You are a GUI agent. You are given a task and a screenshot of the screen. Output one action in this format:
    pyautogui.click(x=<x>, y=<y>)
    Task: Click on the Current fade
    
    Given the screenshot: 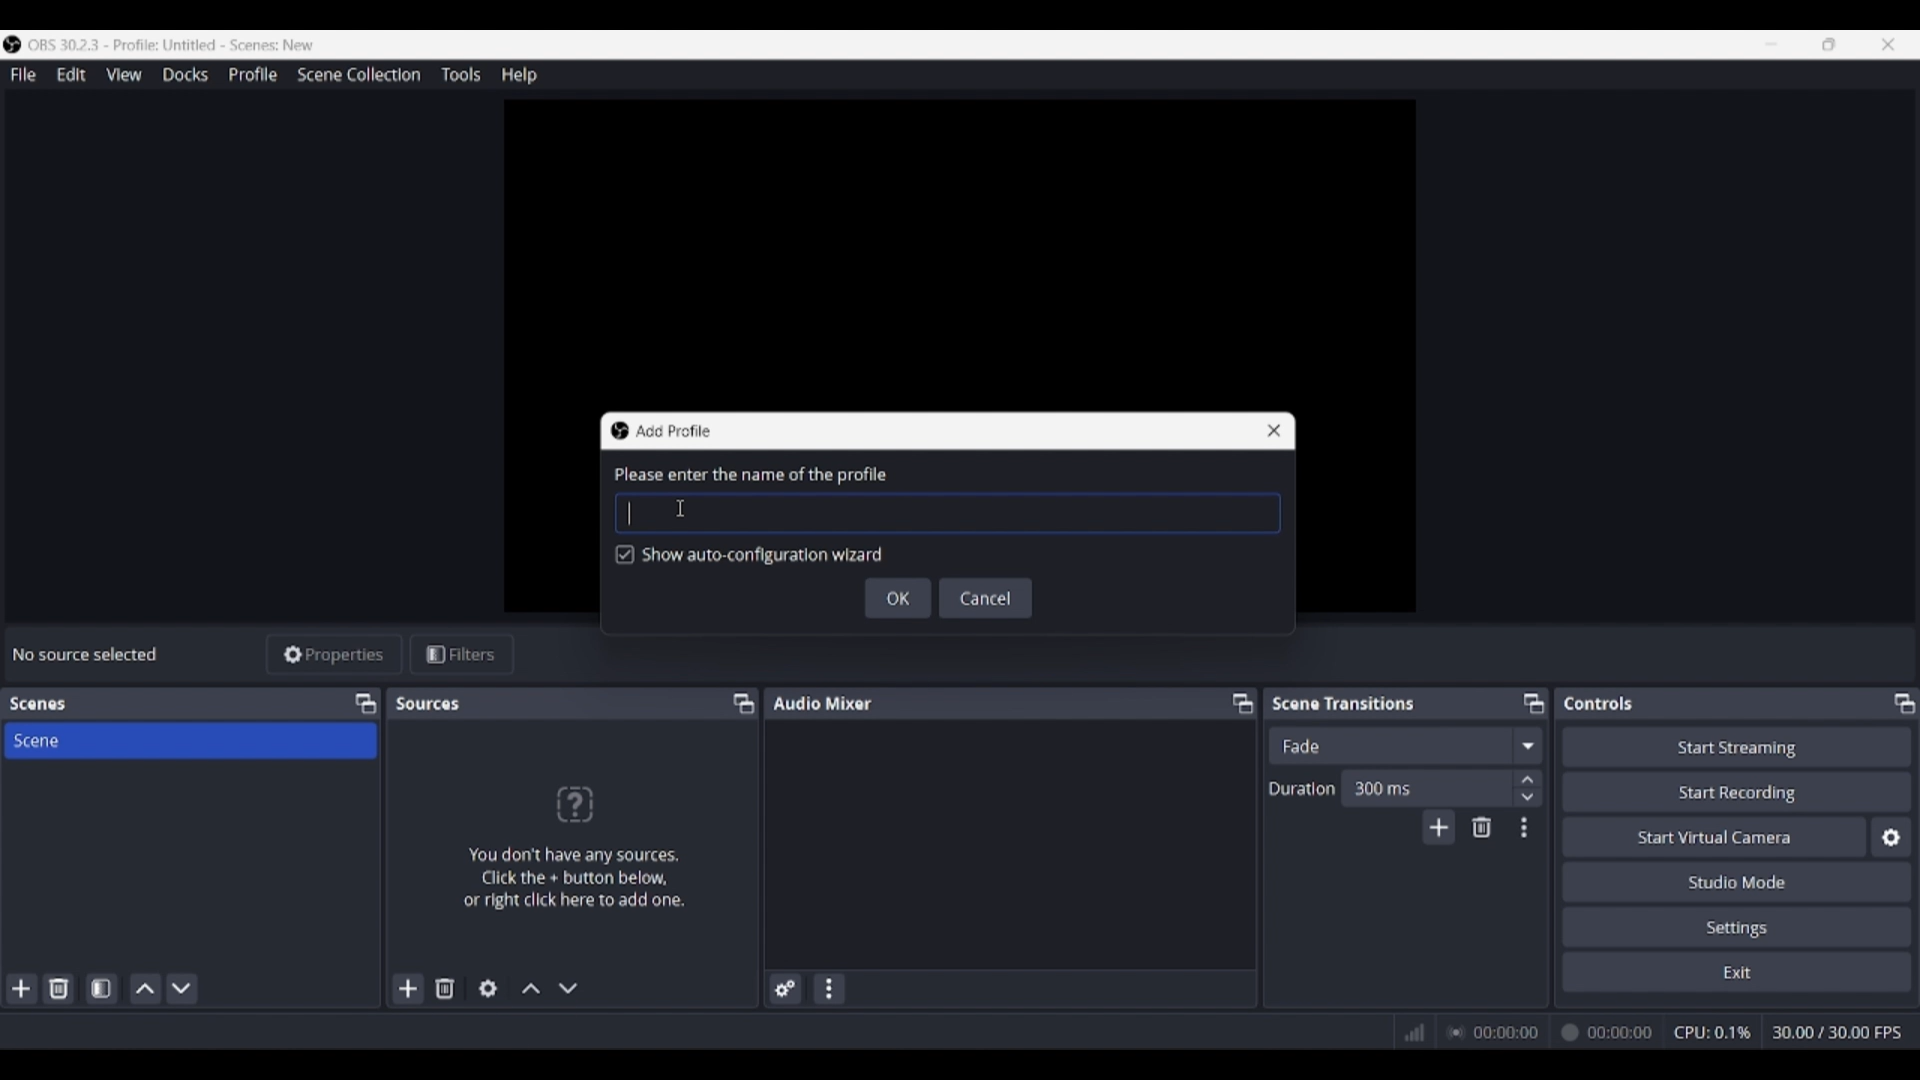 What is the action you would take?
    pyautogui.click(x=1389, y=745)
    